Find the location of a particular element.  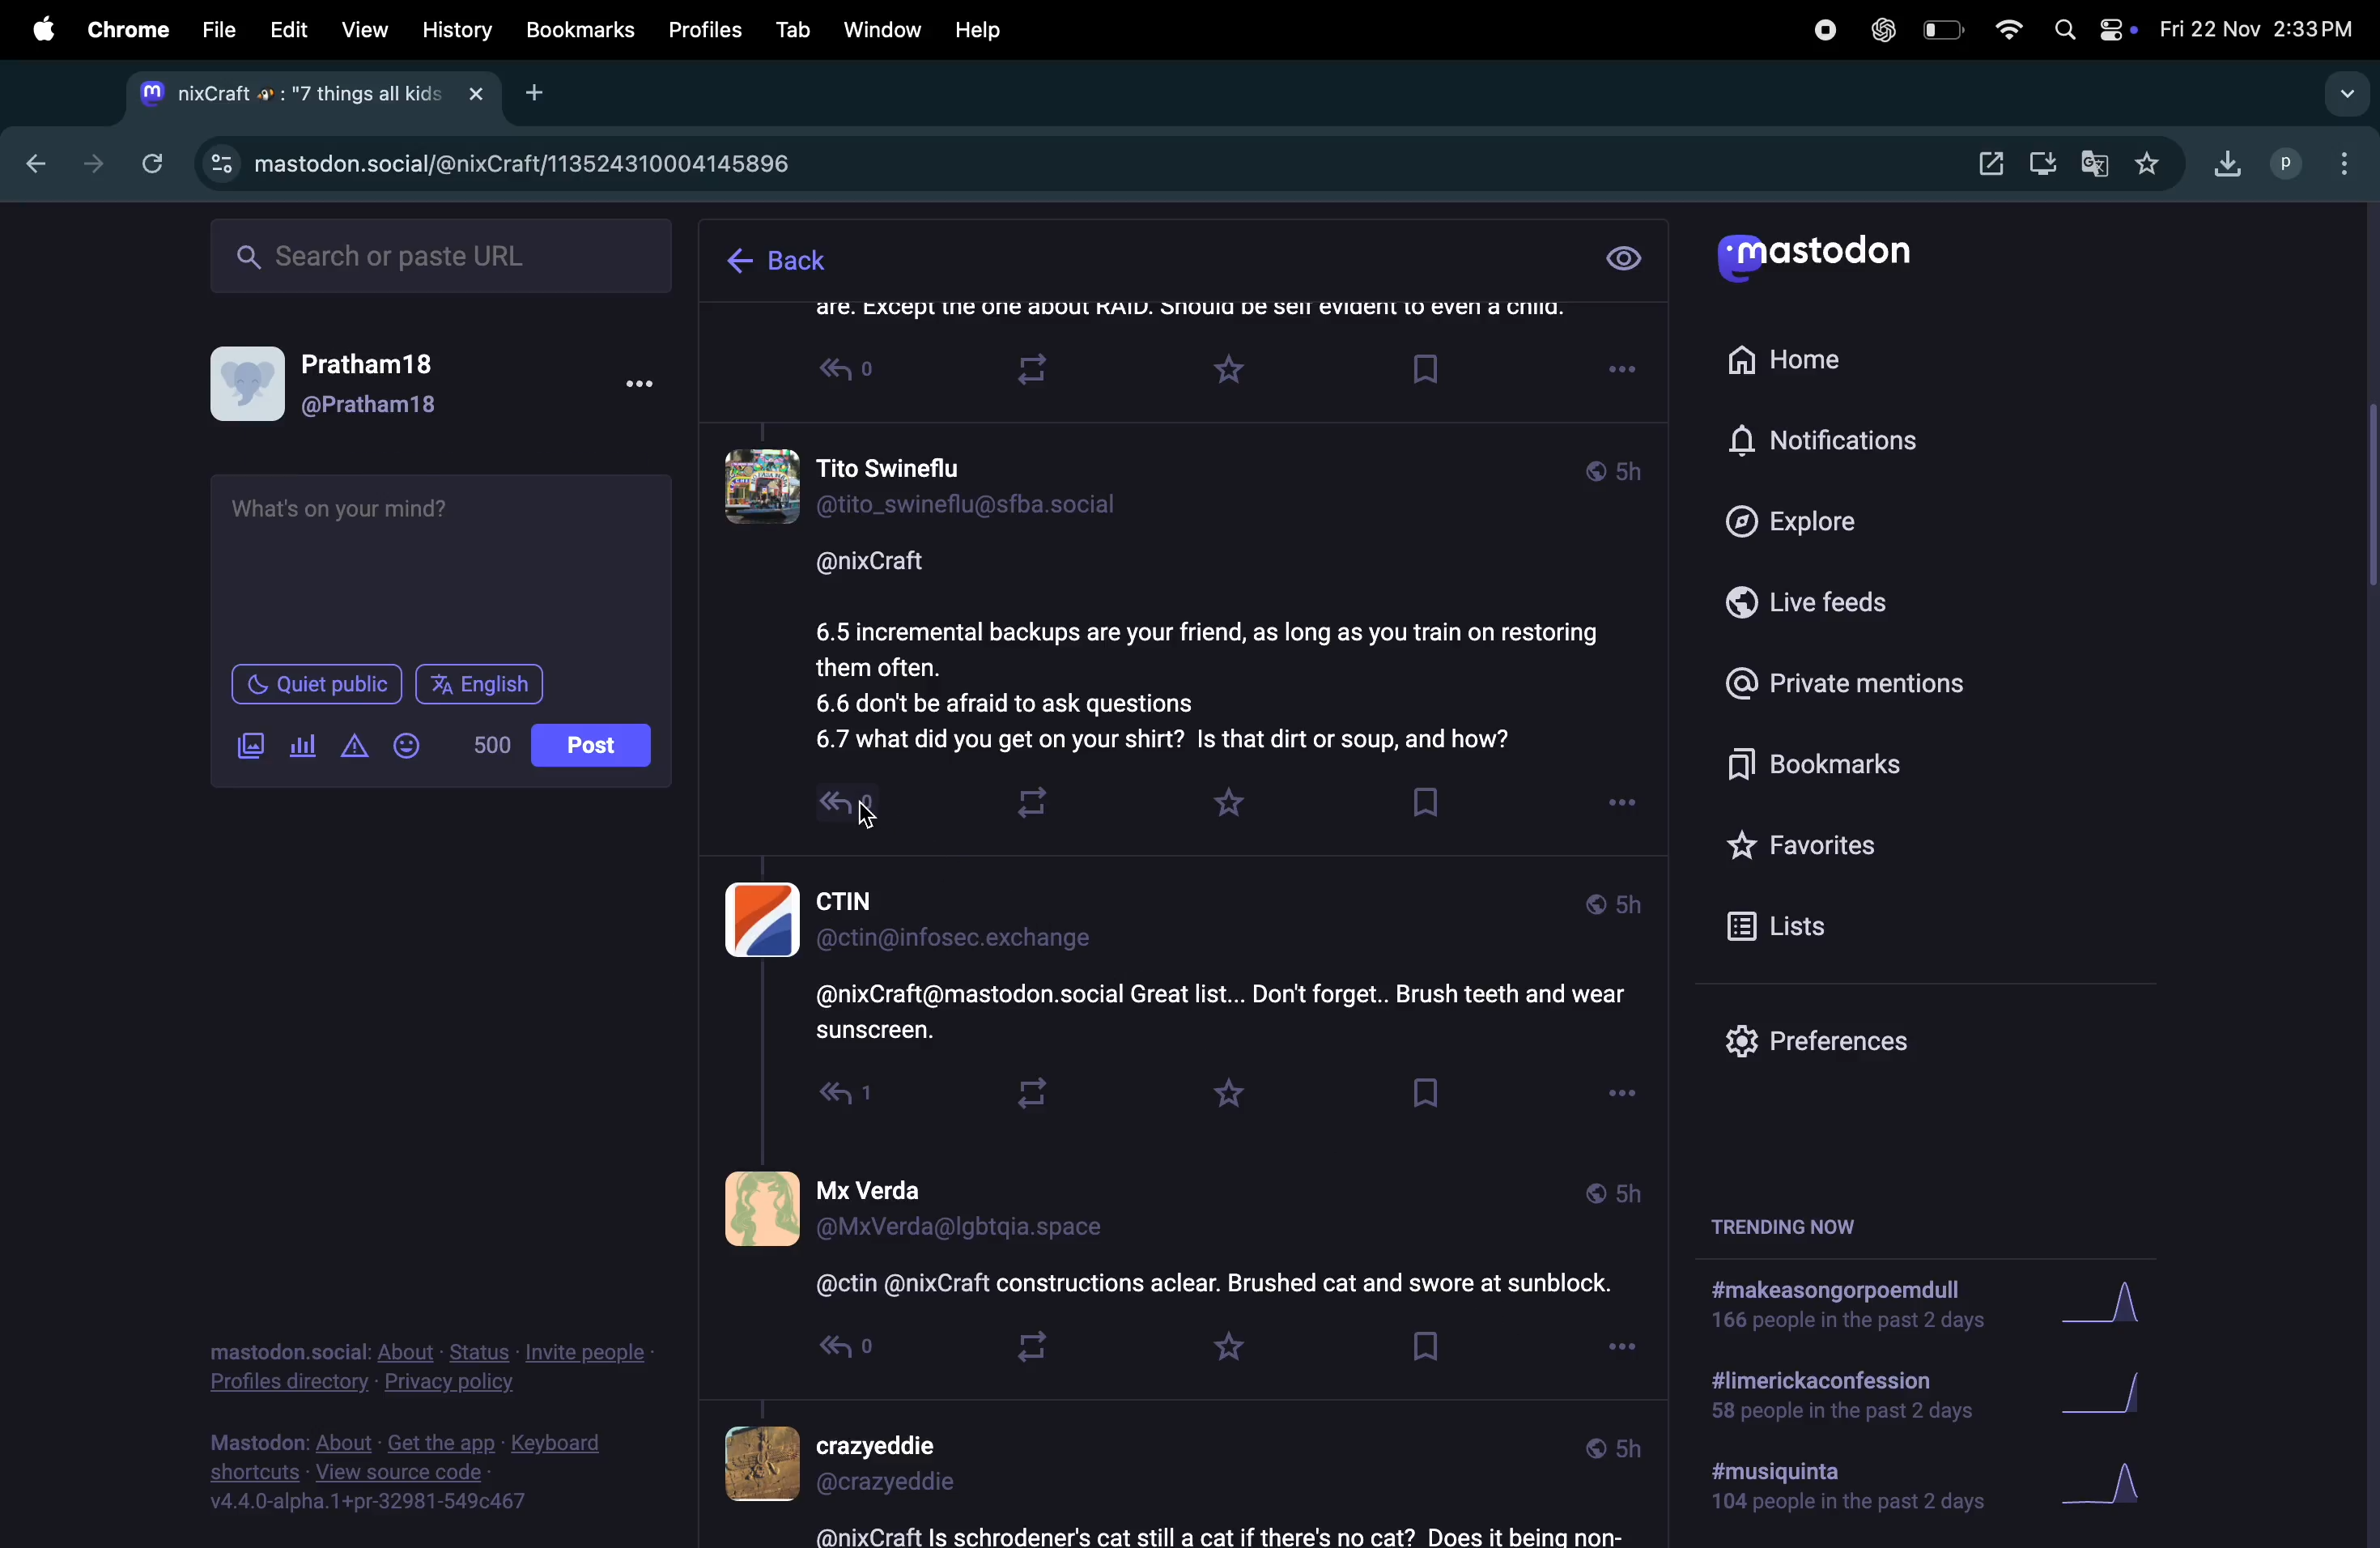

profile is located at coordinates (2285, 167).